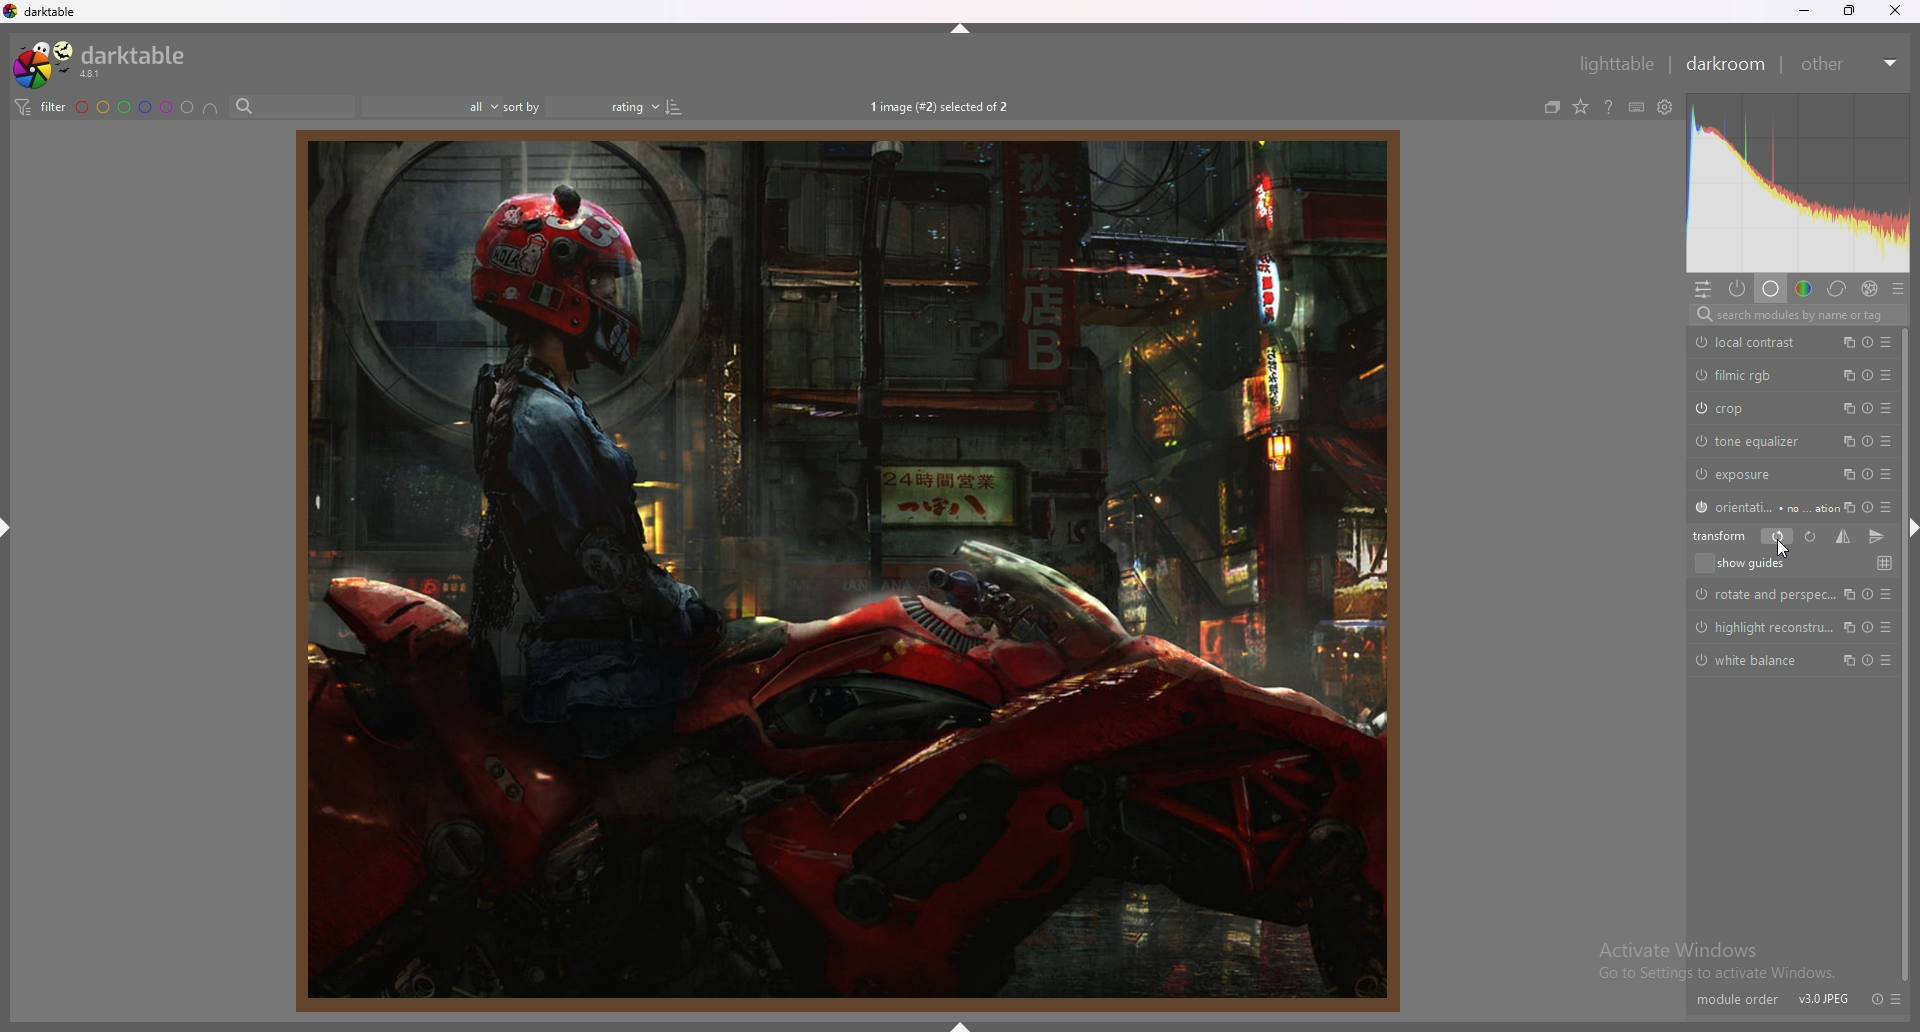 The image size is (1920, 1032). I want to click on reset , so click(1870, 592).